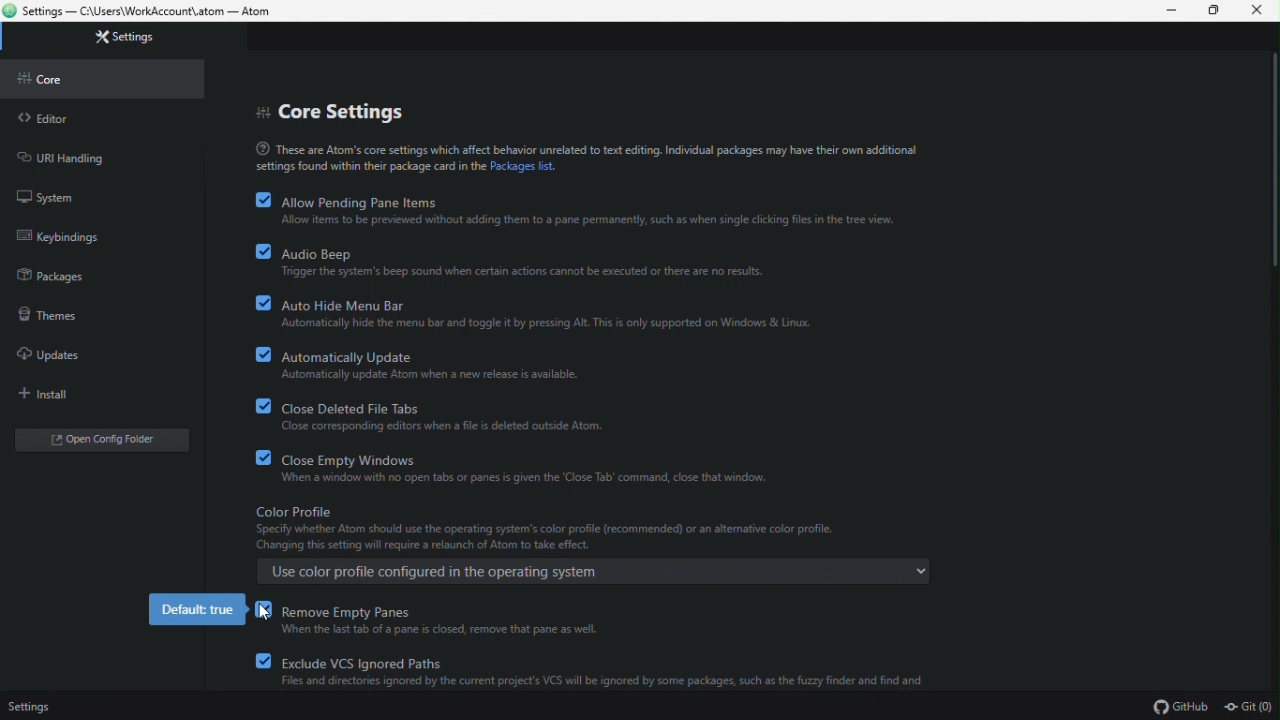 This screenshot has width=1280, height=720. What do you see at coordinates (55, 355) in the screenshot?
I see `updates` at bounding box center [55, 355].